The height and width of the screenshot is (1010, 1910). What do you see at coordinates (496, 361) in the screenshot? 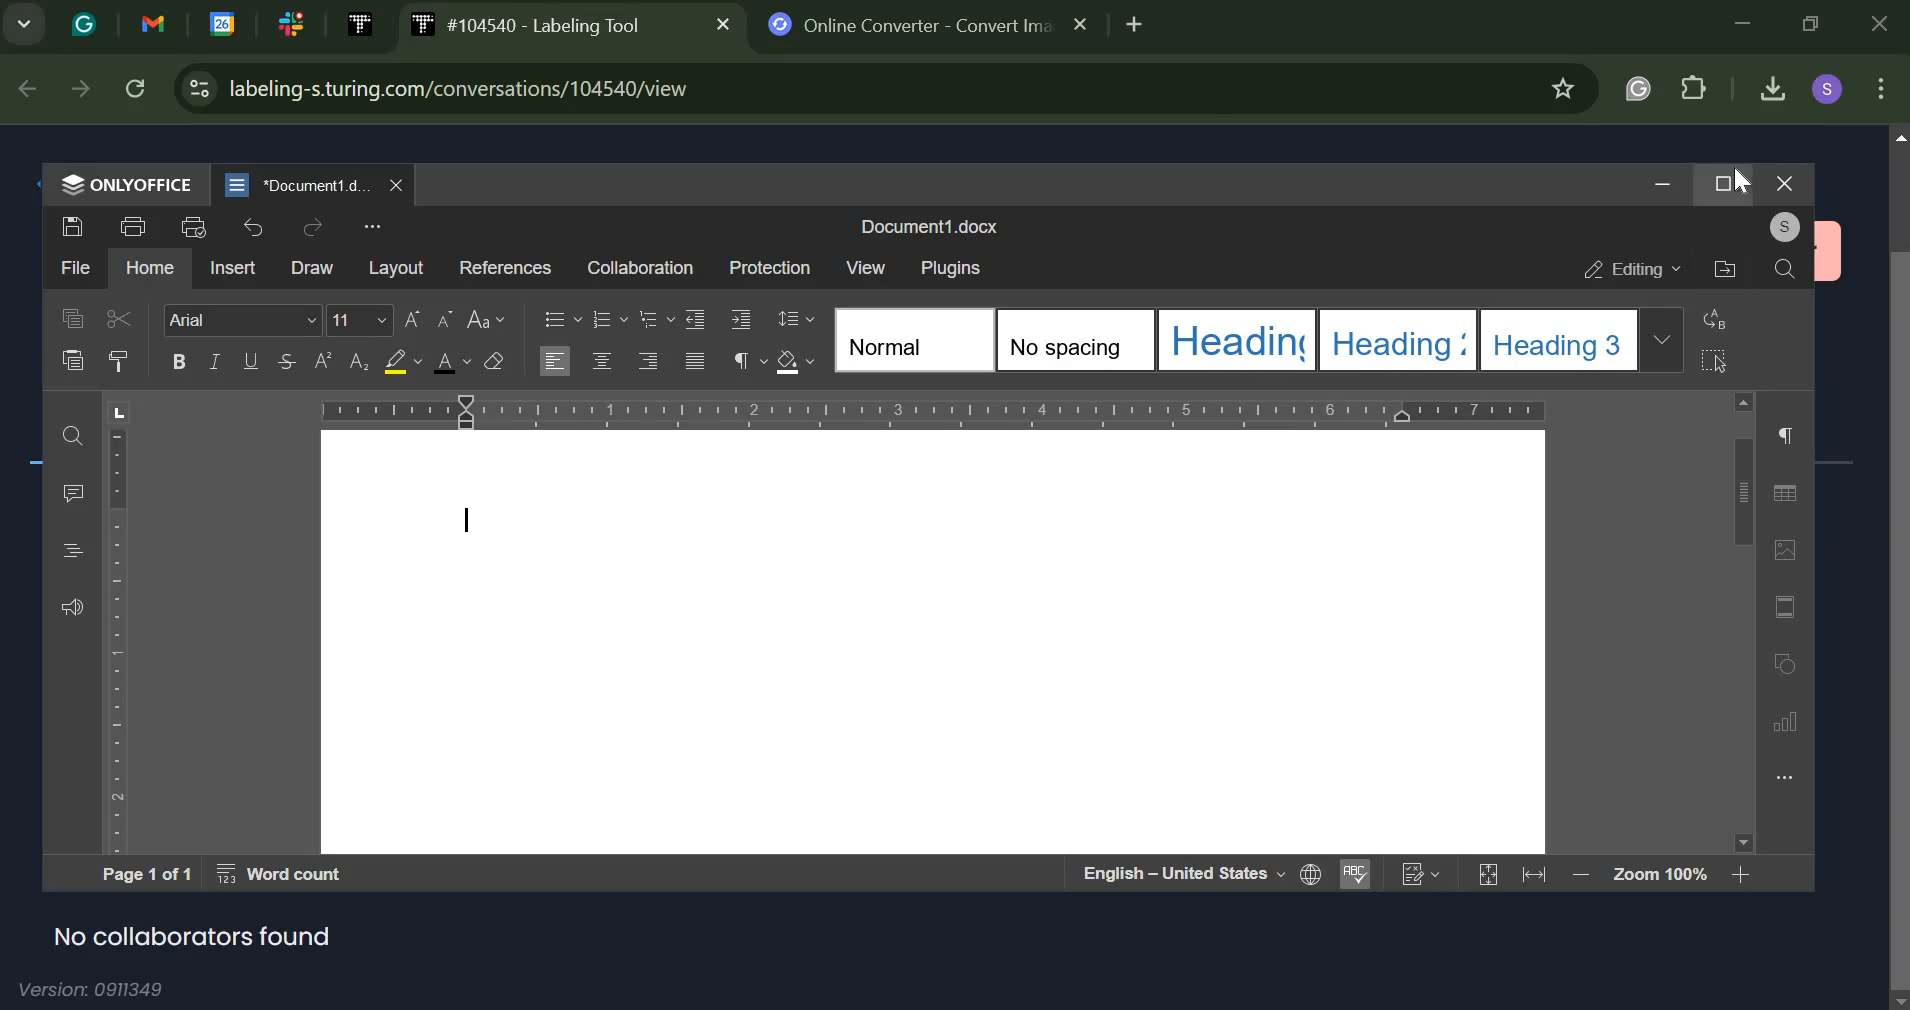
I see `erase` at bounding box center [496, 361].